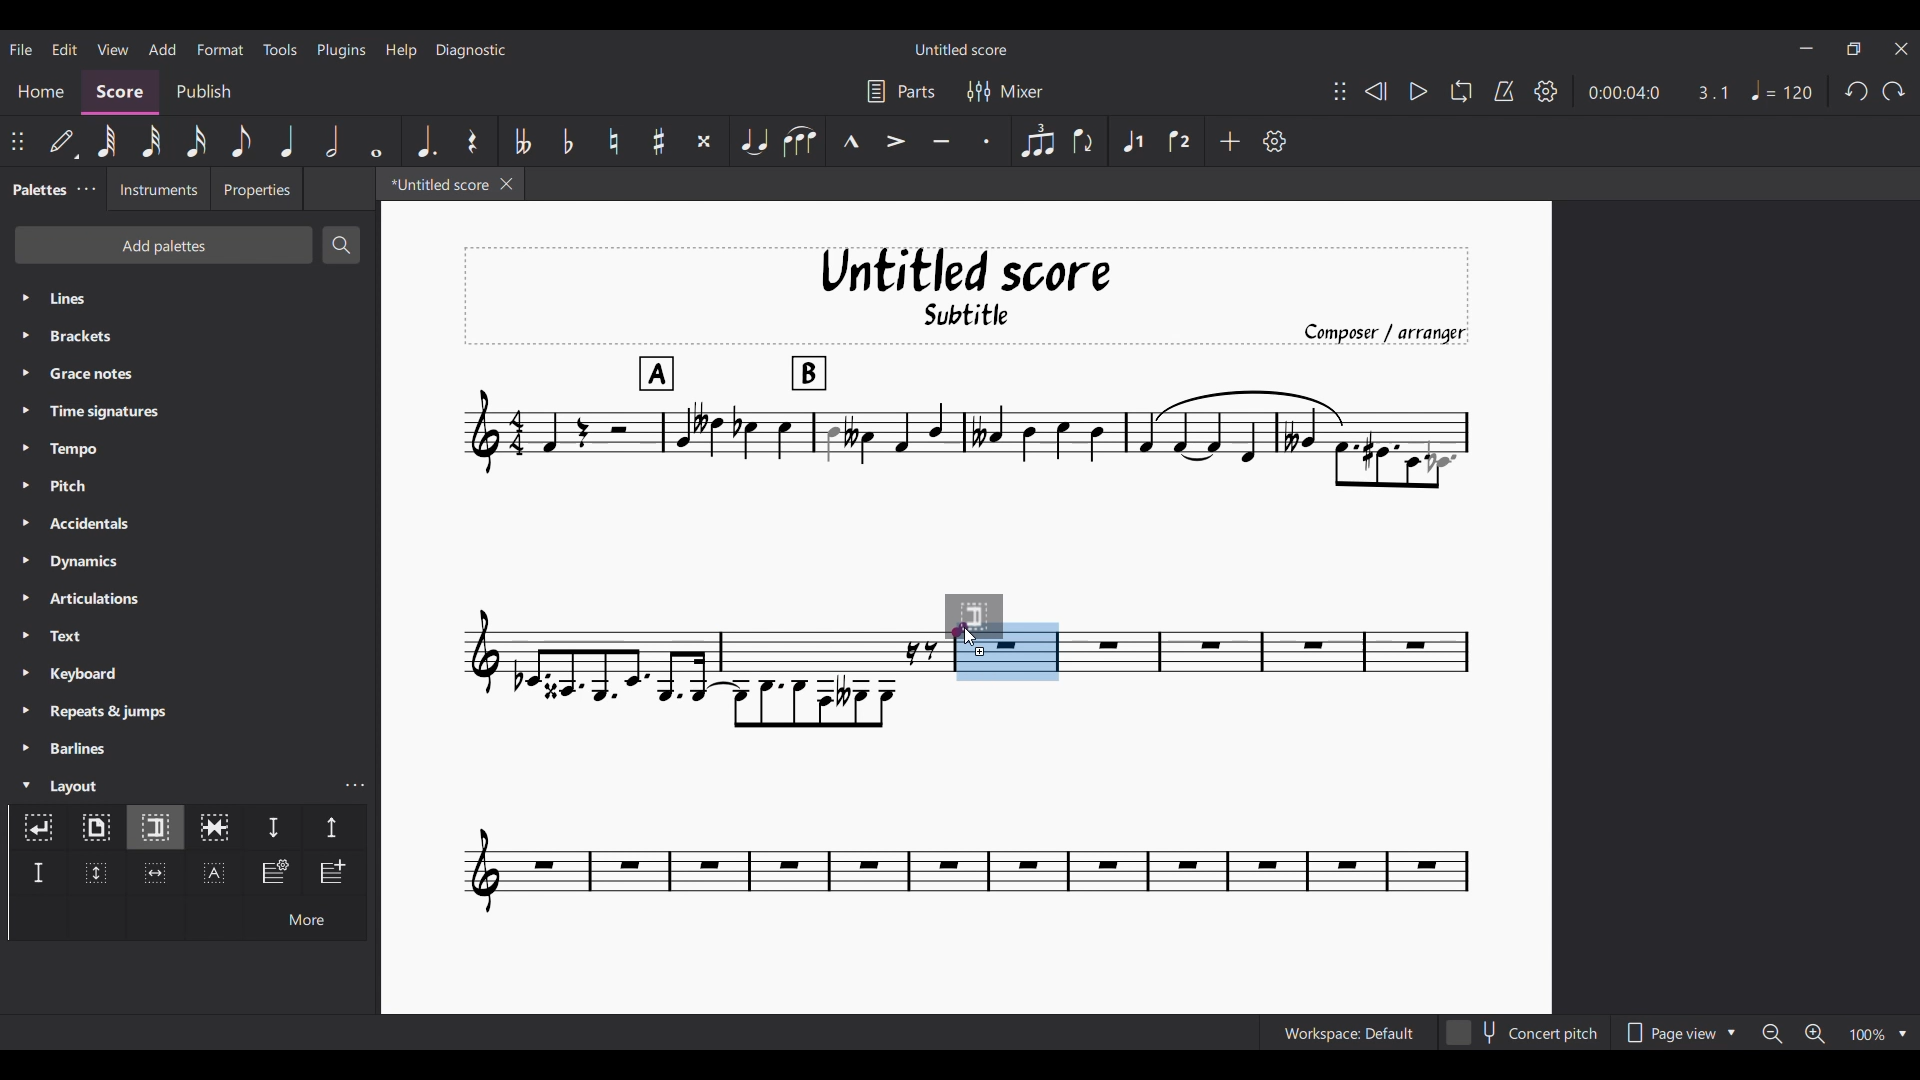 The height and width of the screenshot is (1080, 1920). Describe the element at coordinates (191, 411) in the screenshot. I see `Time signatures` at that location.